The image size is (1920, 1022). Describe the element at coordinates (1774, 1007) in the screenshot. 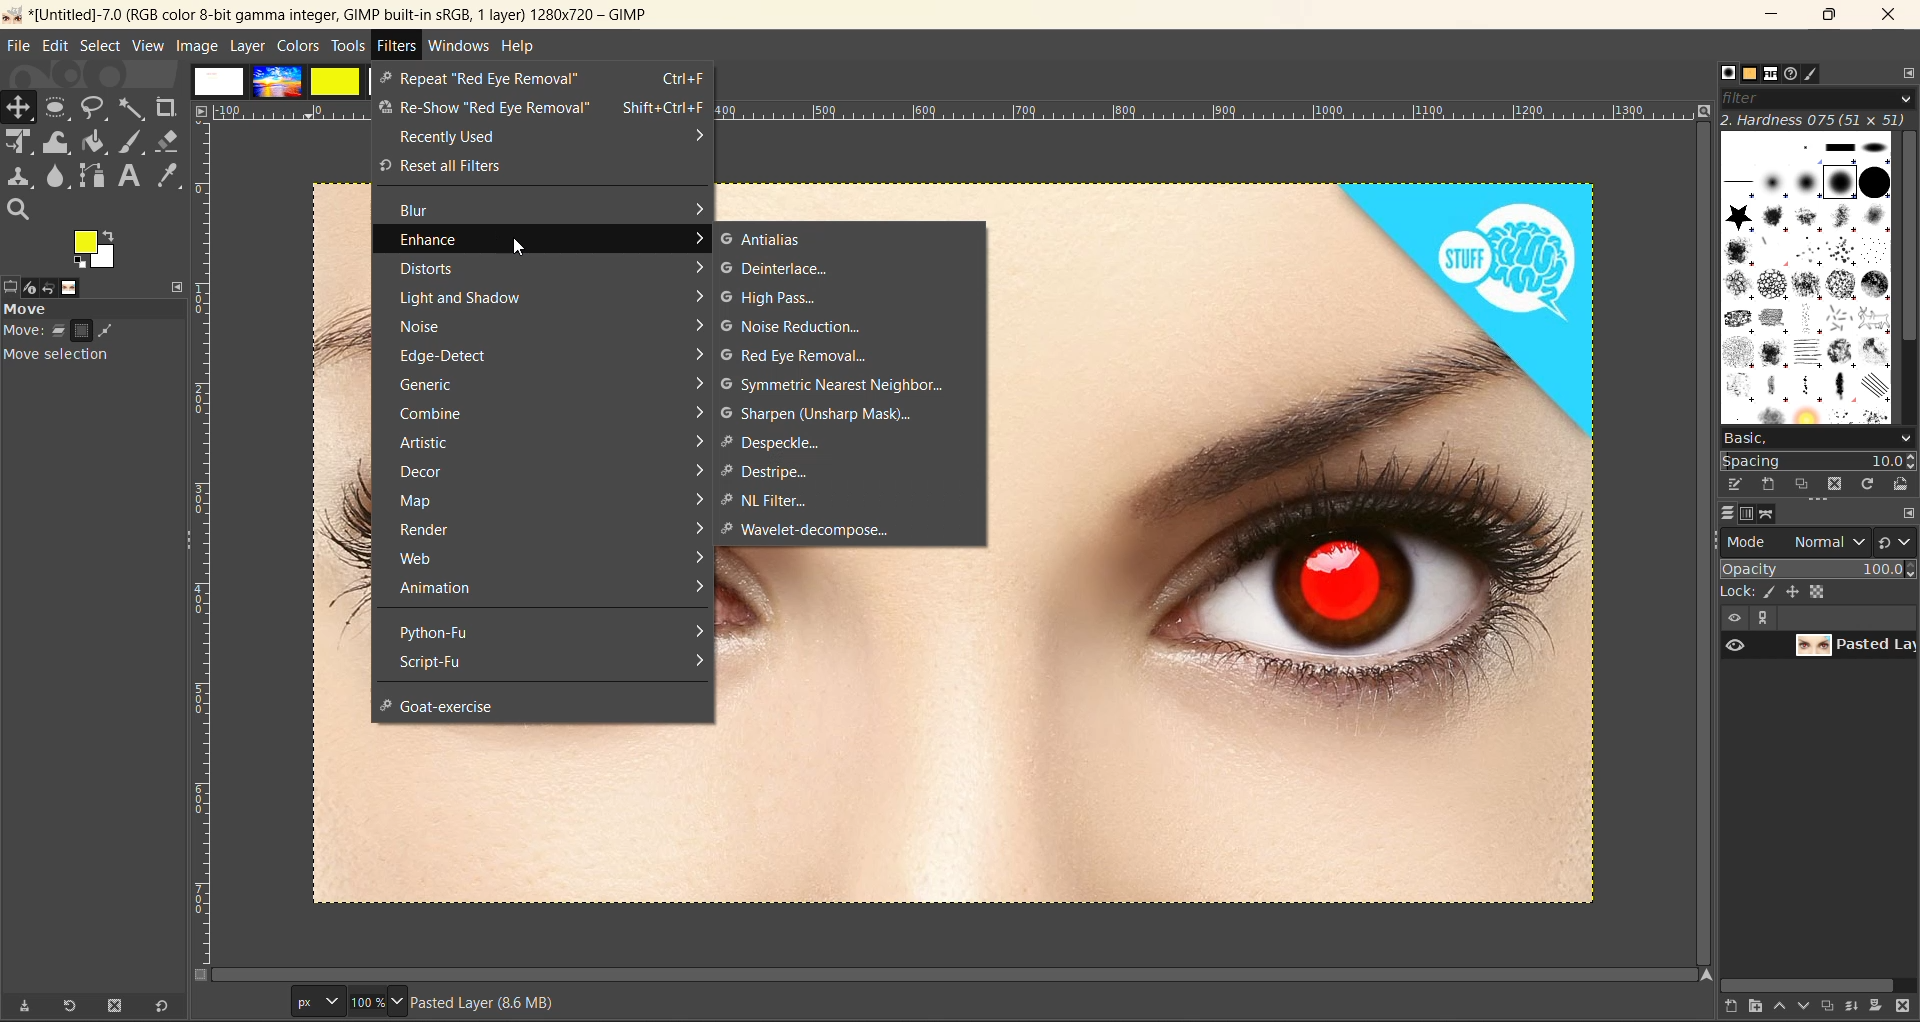

I see `raise this layer` at that location.